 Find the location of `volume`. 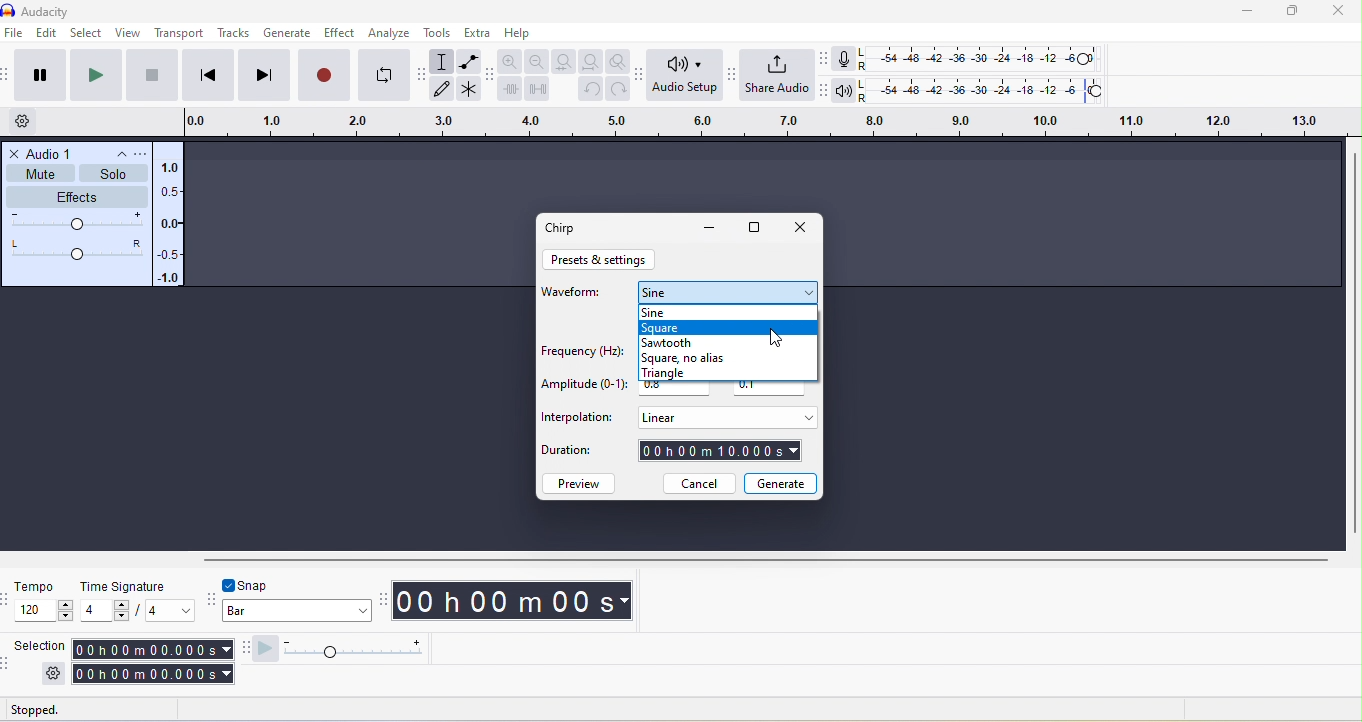

volume is located at coordinates (77, 223).